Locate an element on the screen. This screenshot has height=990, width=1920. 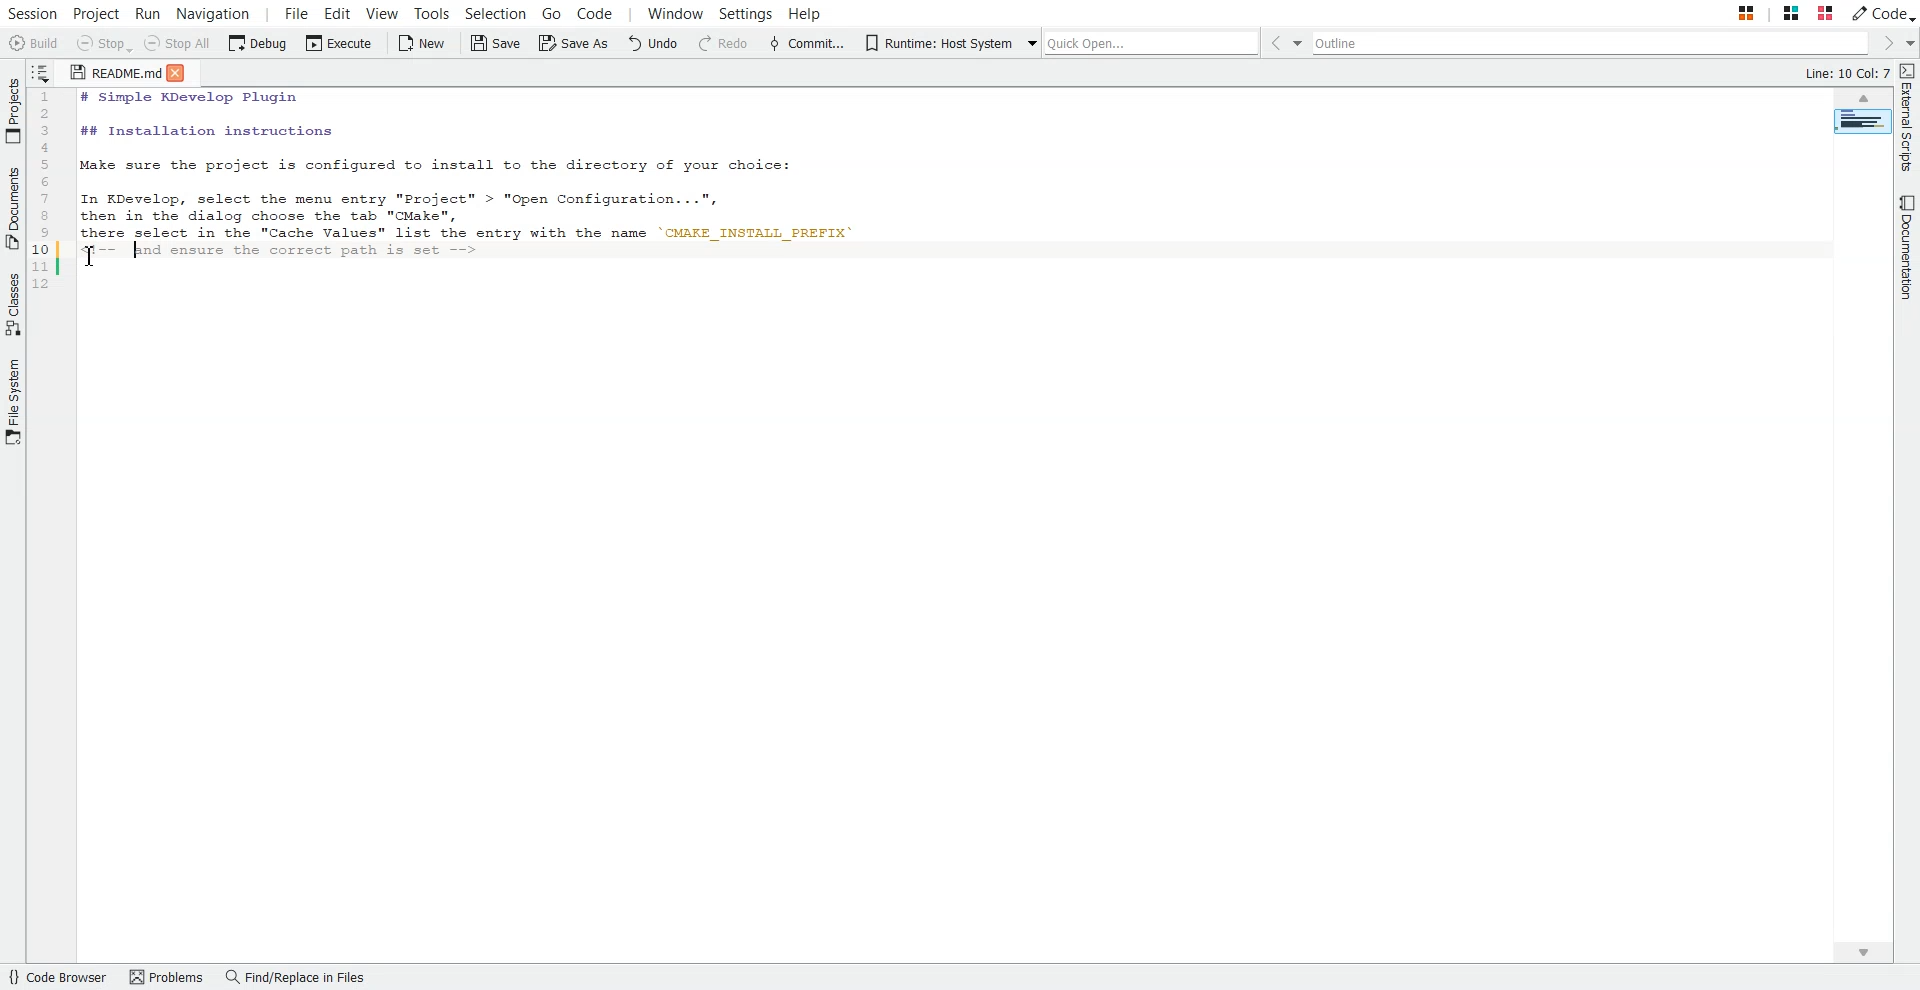
Build is located at coordinates (32, 43).